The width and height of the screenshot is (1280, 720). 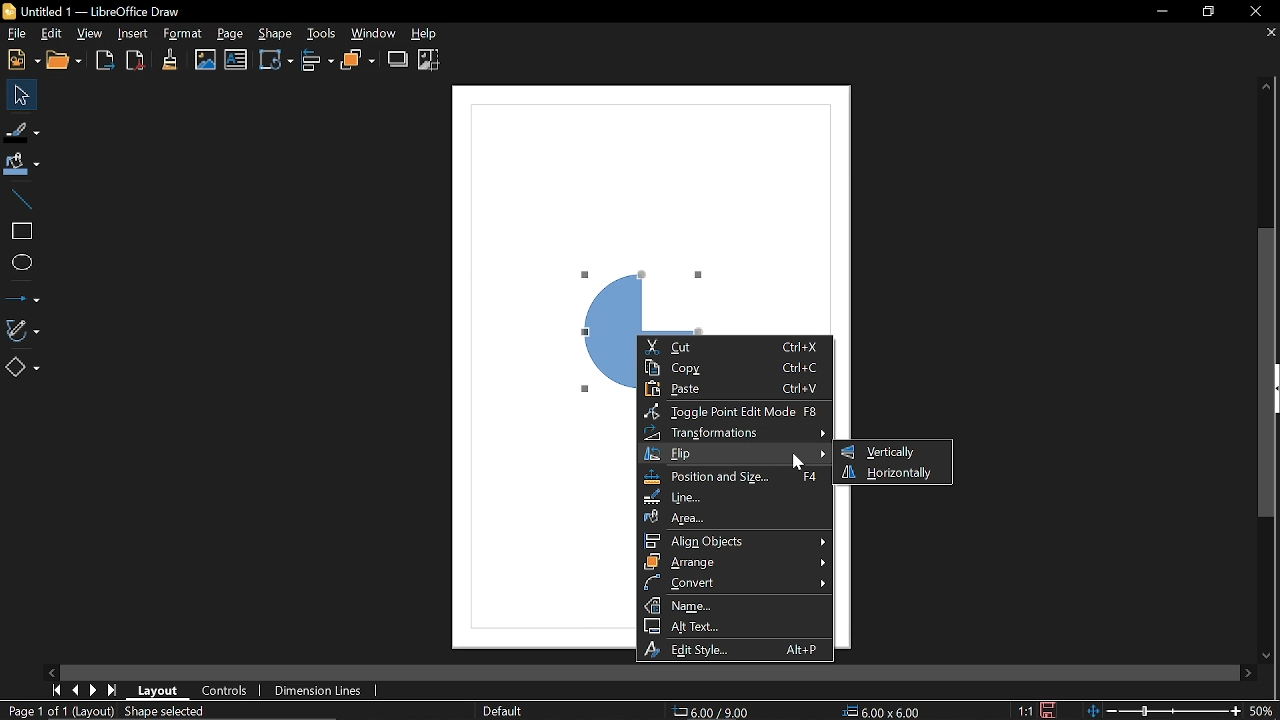 I want to click on Current zoom, so click(x=1264, y=710).